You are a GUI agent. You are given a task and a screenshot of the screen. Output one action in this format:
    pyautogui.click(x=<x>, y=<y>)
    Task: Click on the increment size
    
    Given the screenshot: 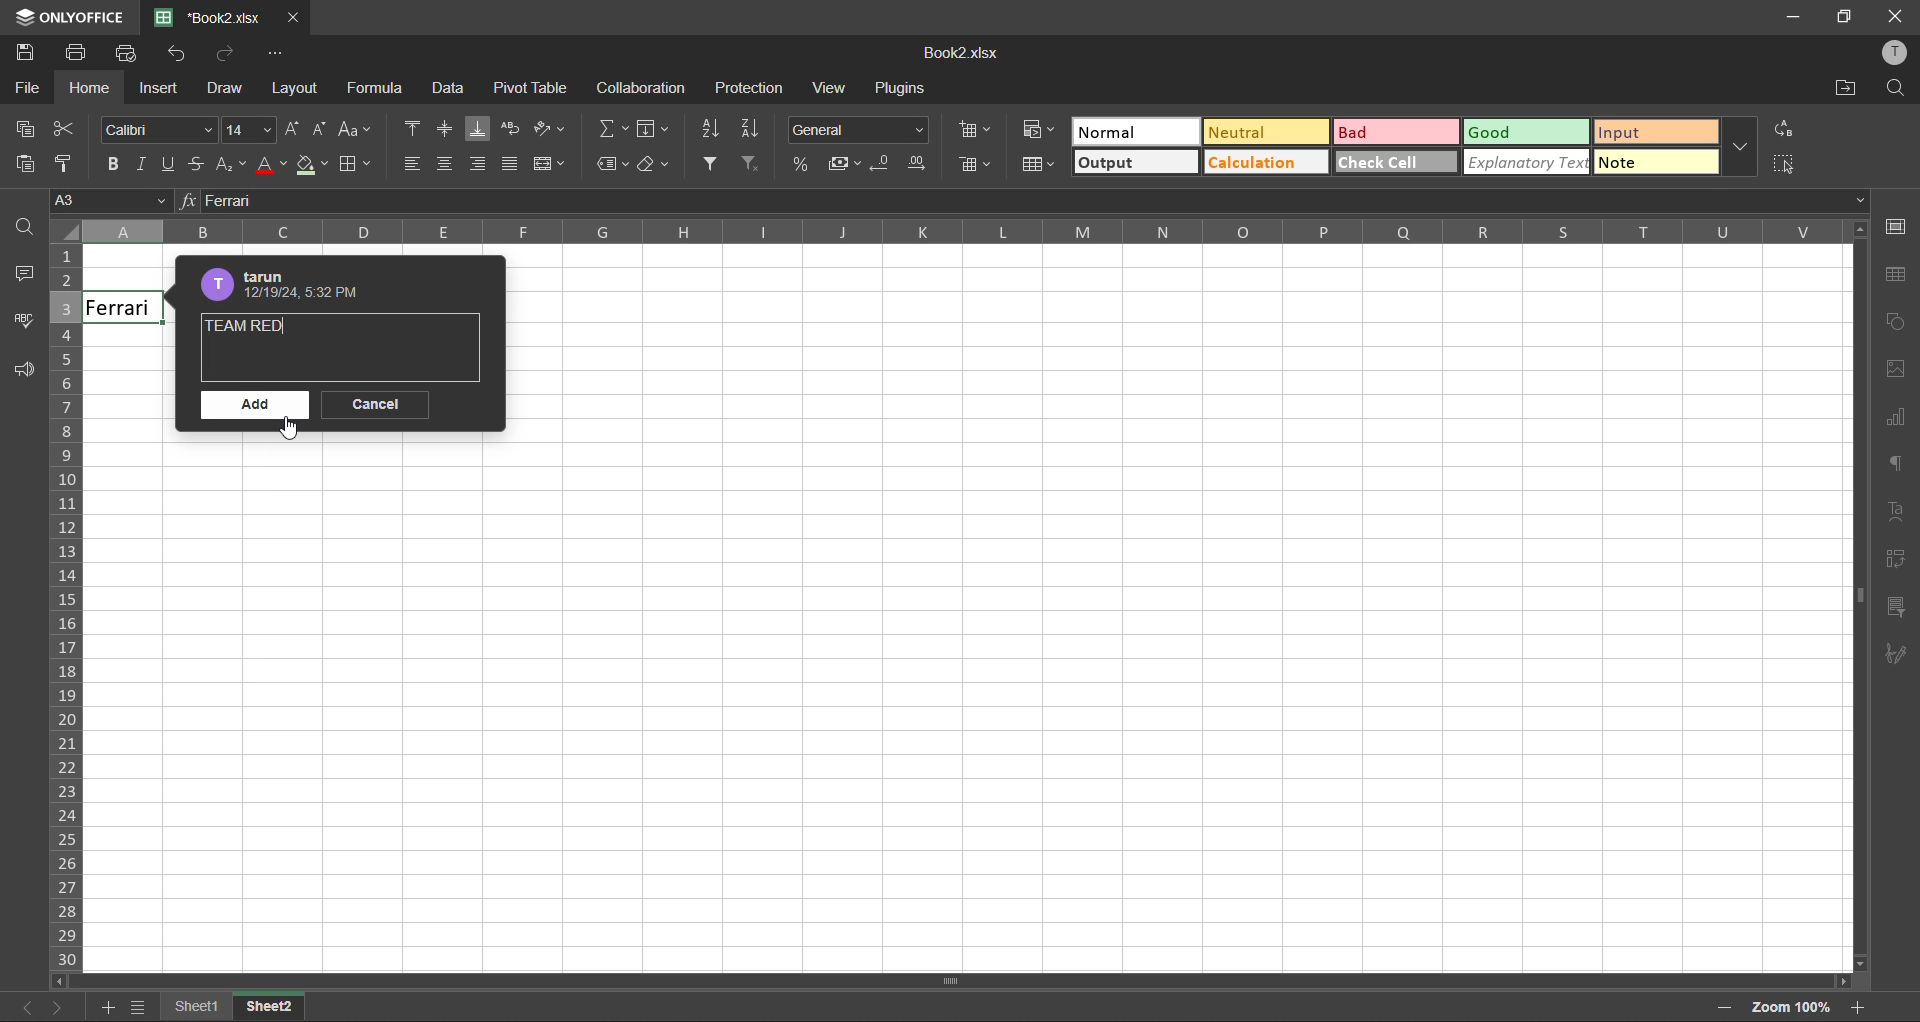 What is the action you would take?
    pyautogui.click(x=294, y=128)
    